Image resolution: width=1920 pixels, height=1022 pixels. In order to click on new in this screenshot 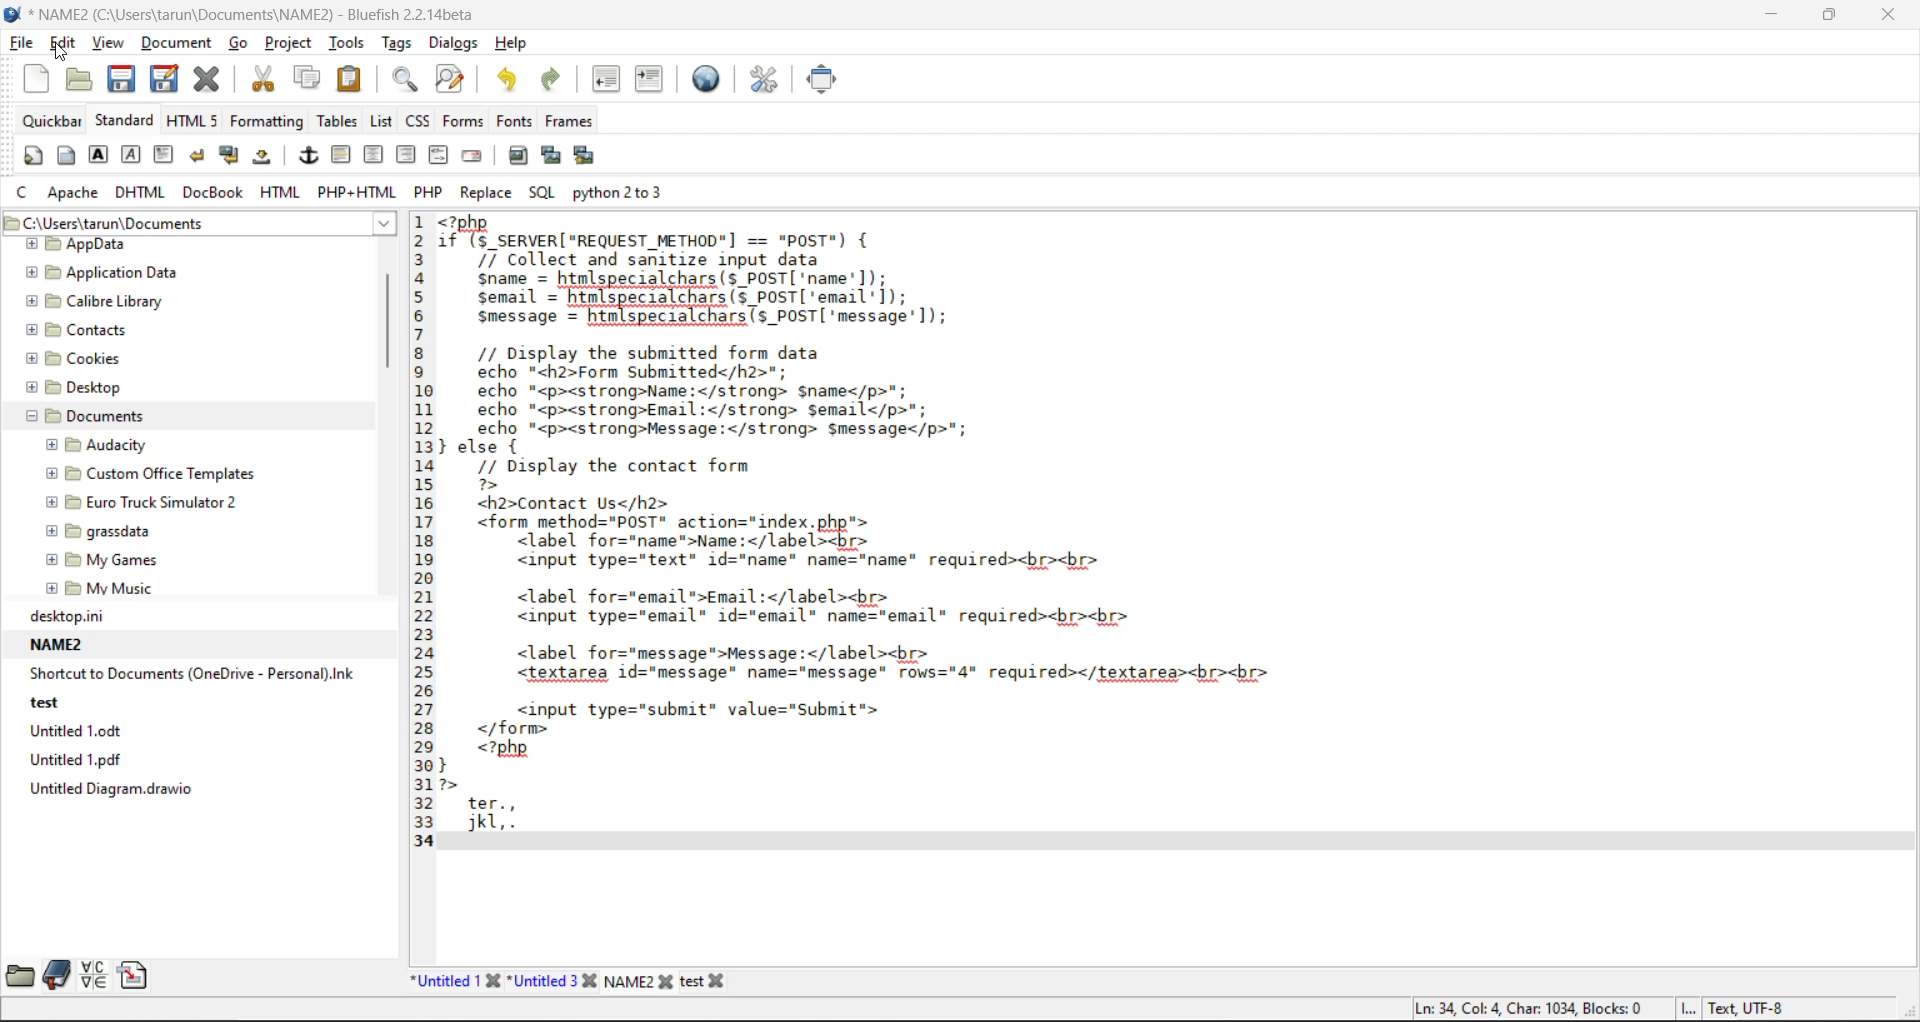, I will do `click(34, 81)`.